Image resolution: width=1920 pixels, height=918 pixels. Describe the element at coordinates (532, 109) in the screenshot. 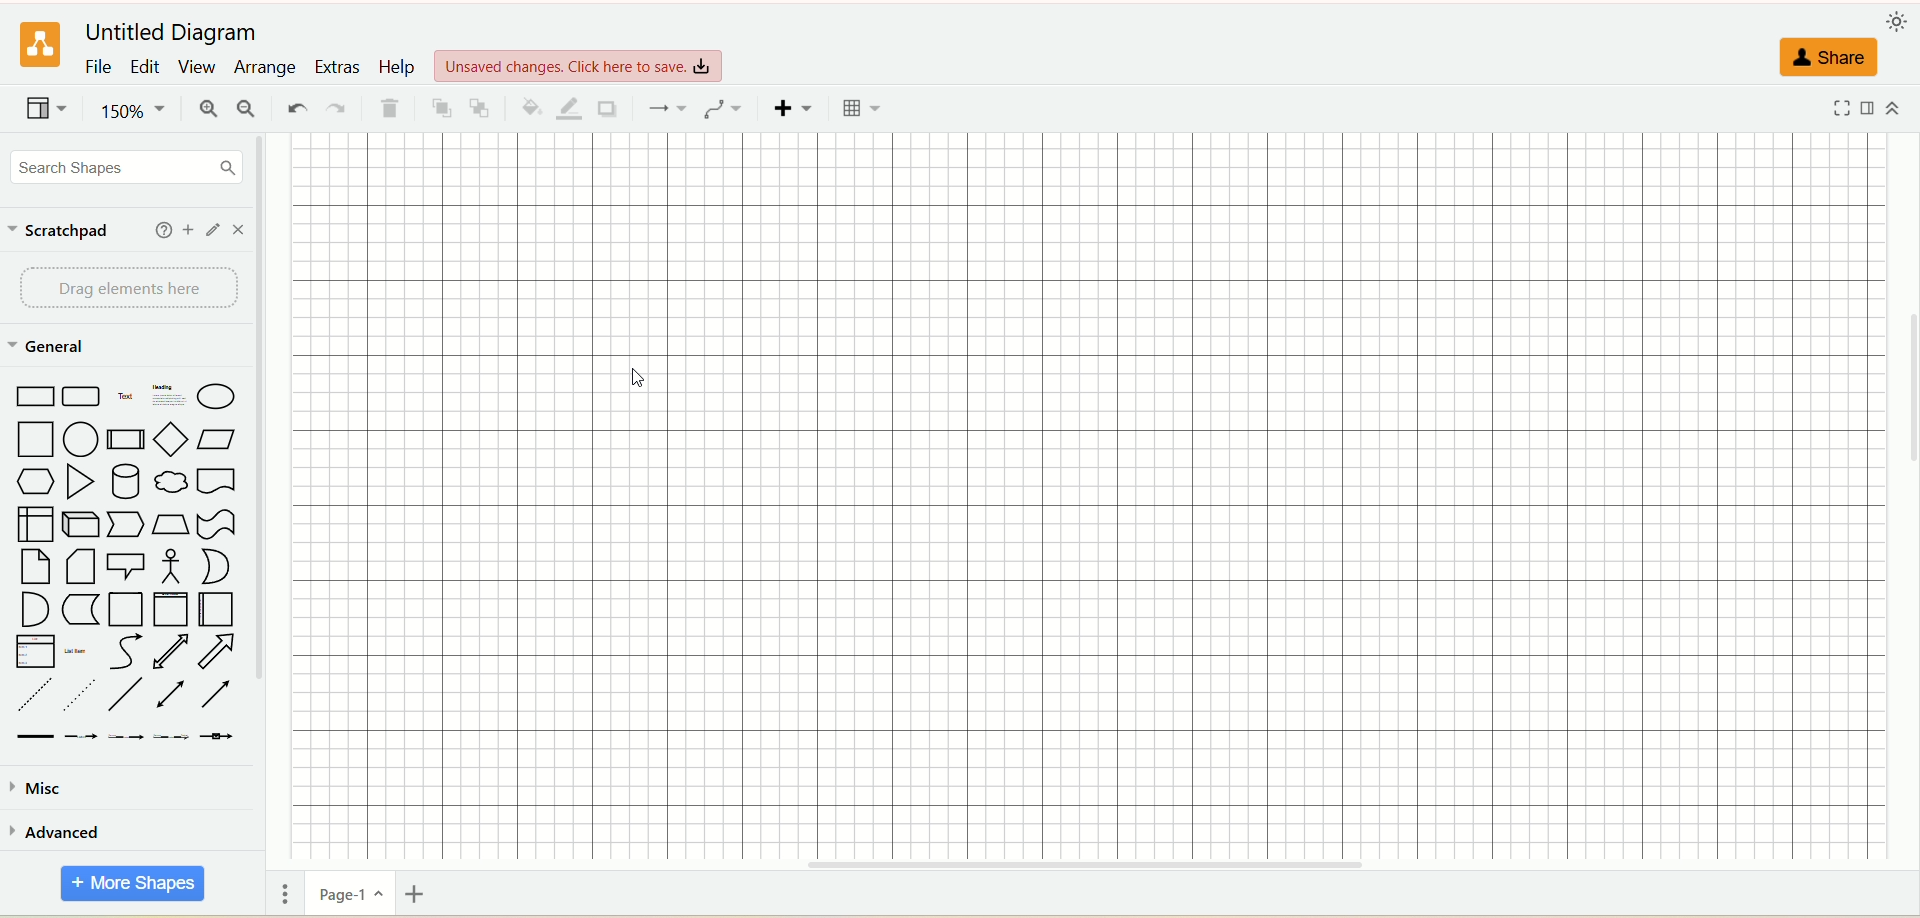

I see `fill color` at that location.